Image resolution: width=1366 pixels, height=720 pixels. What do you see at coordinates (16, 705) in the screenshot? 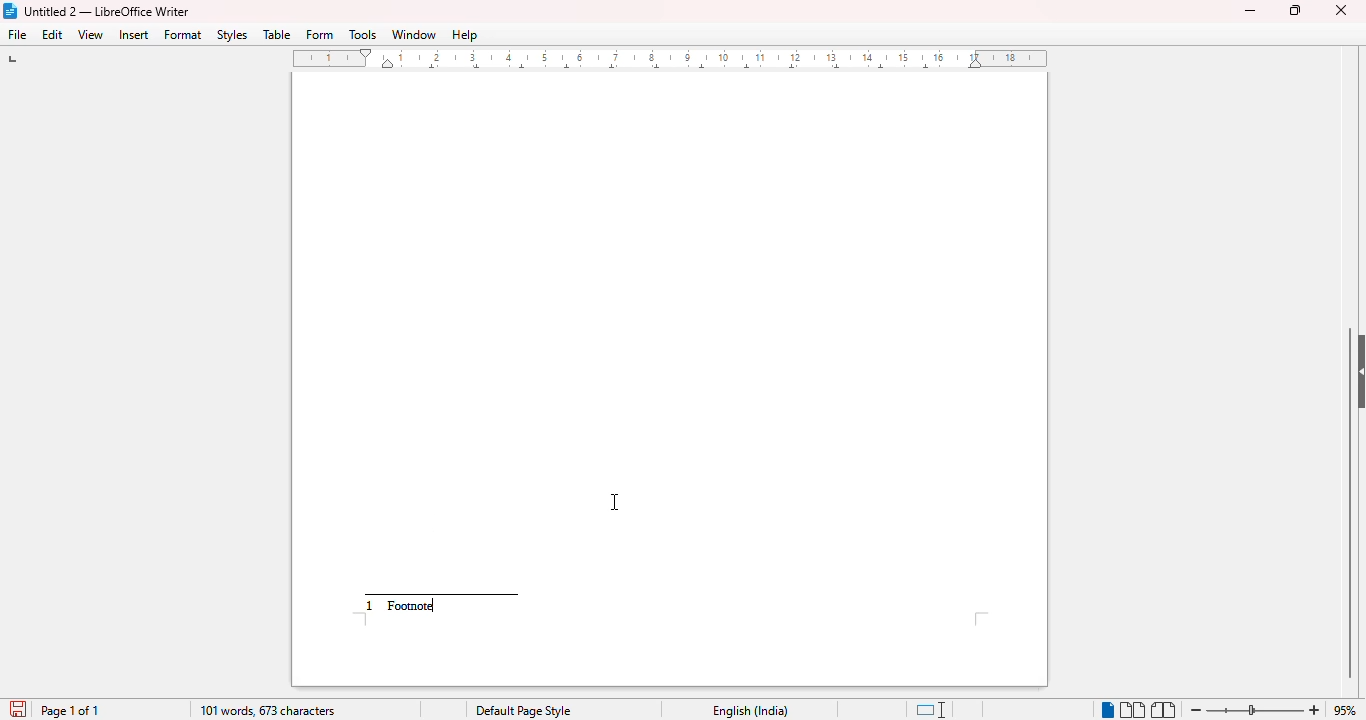
I see `Save document` at bounding box center [16, 705].